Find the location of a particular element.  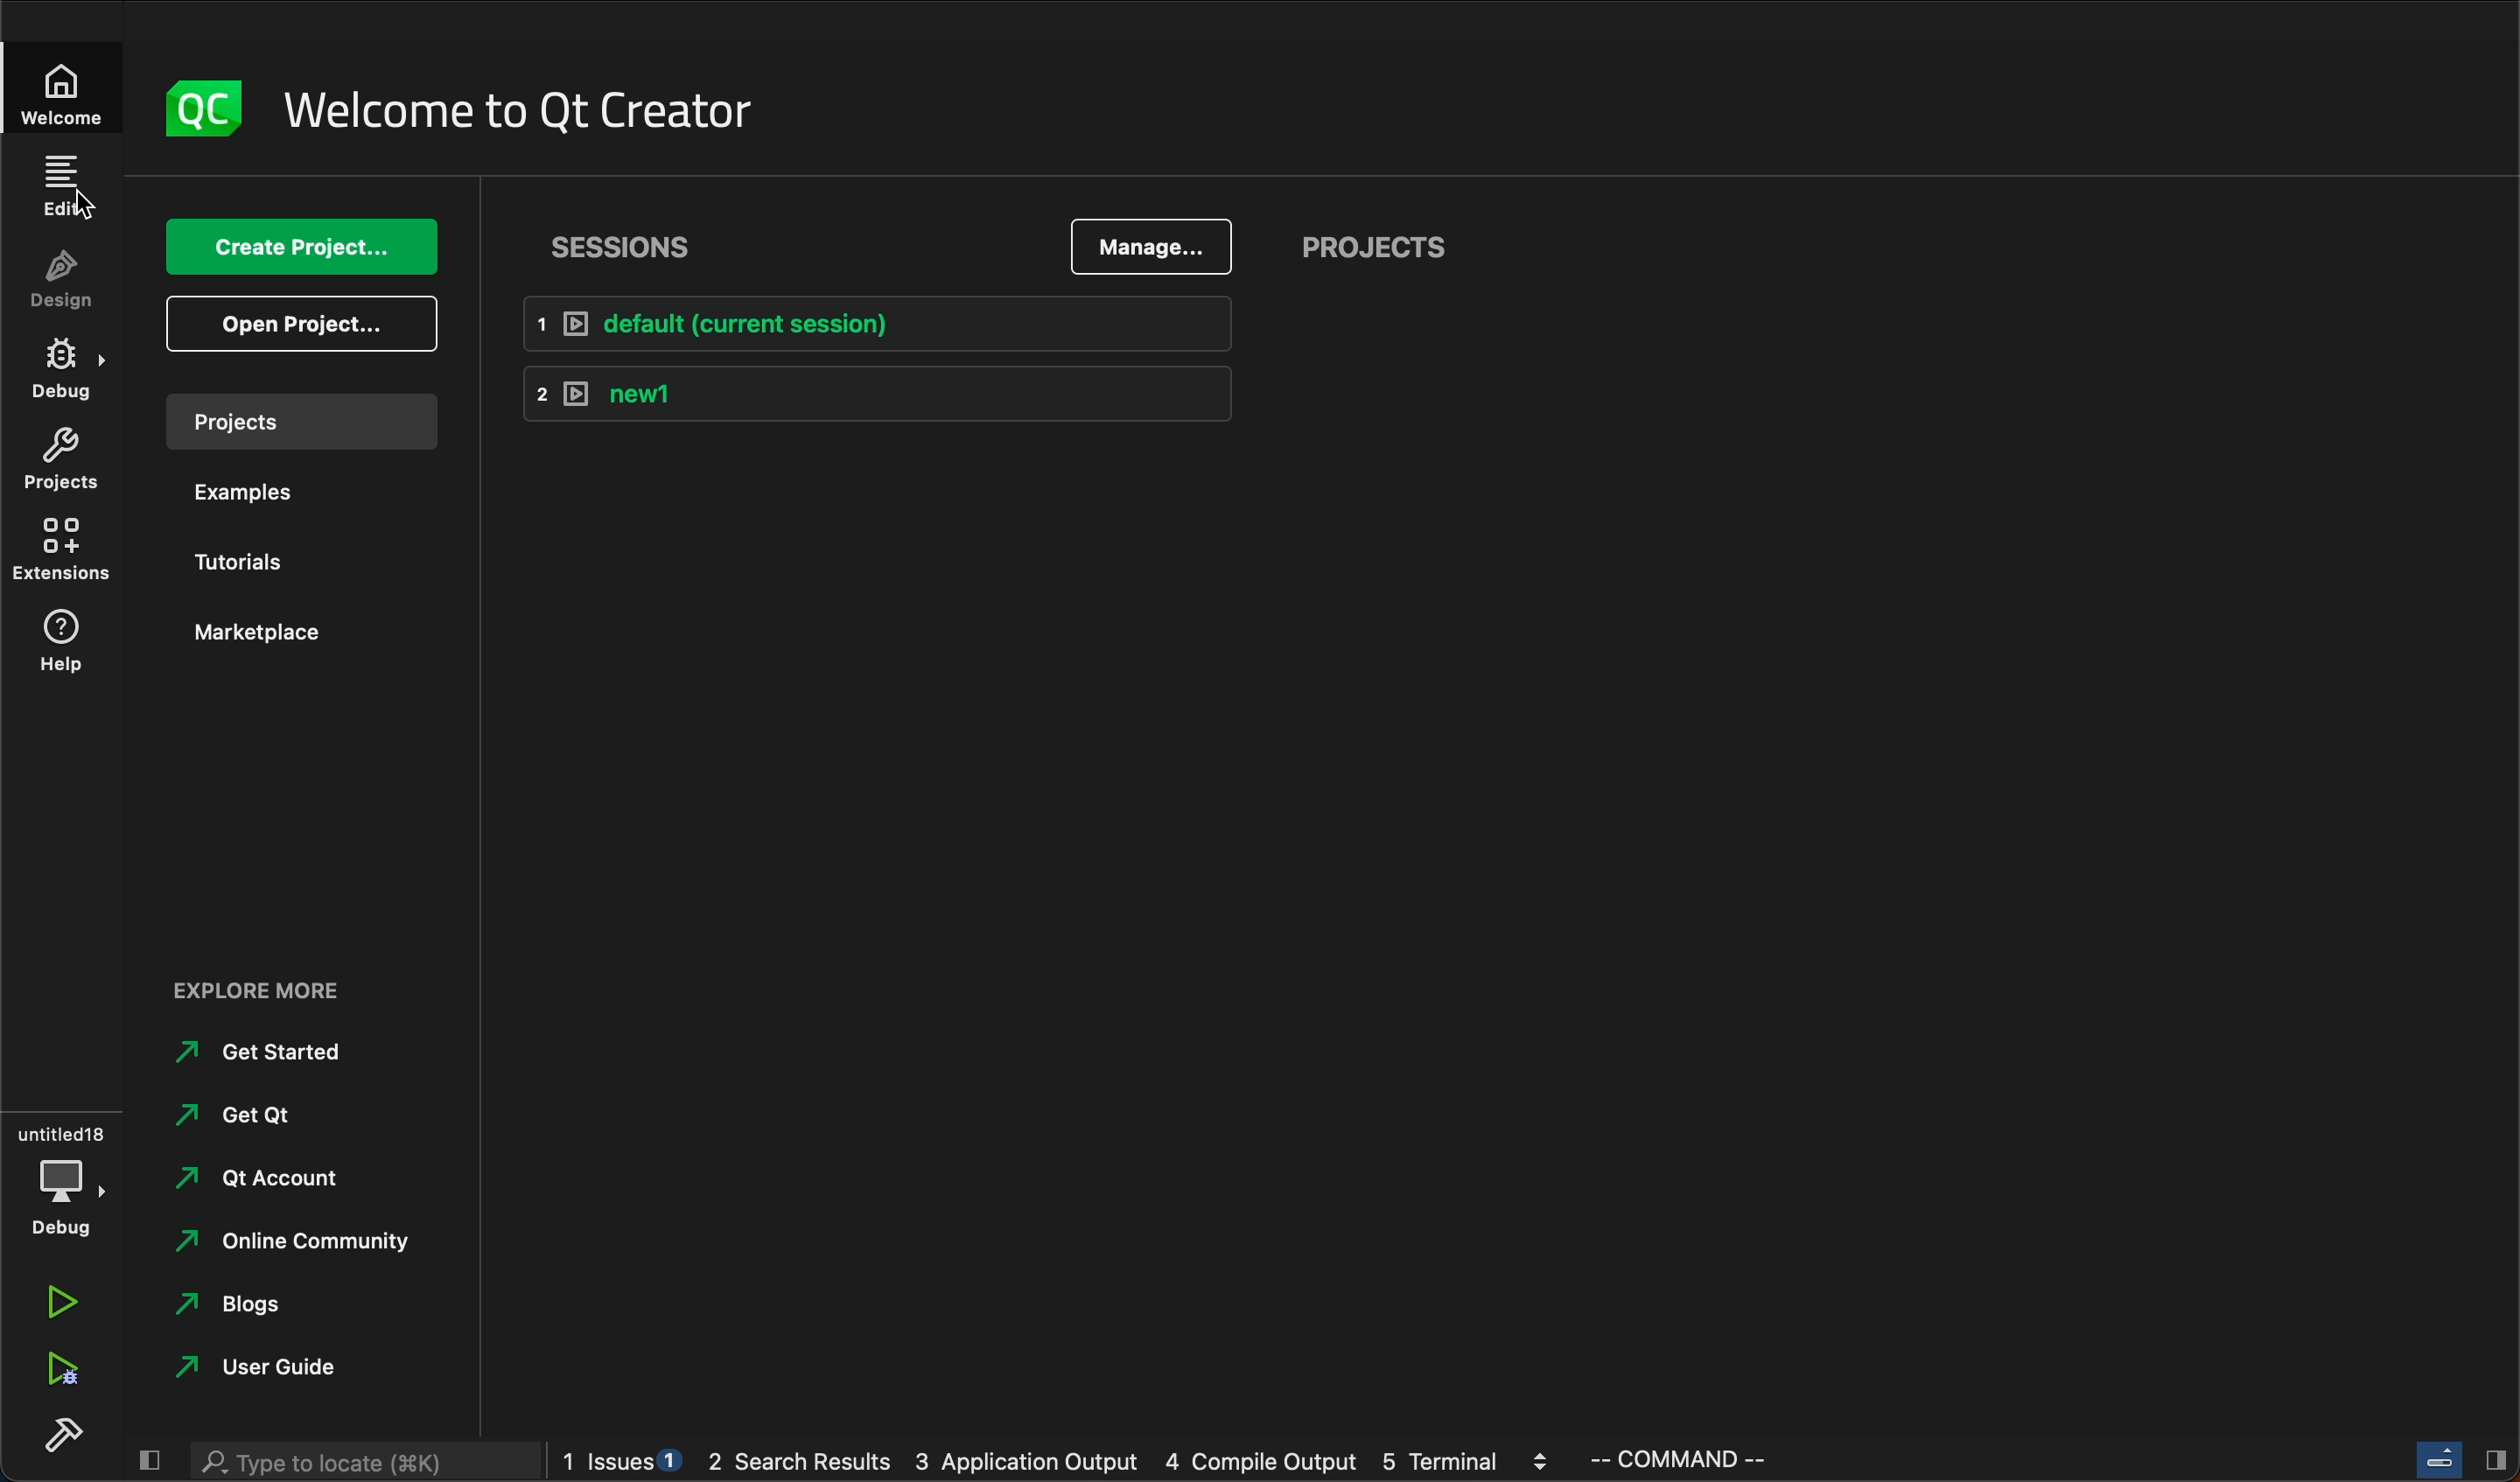

create is located at coordinates (304, 248).